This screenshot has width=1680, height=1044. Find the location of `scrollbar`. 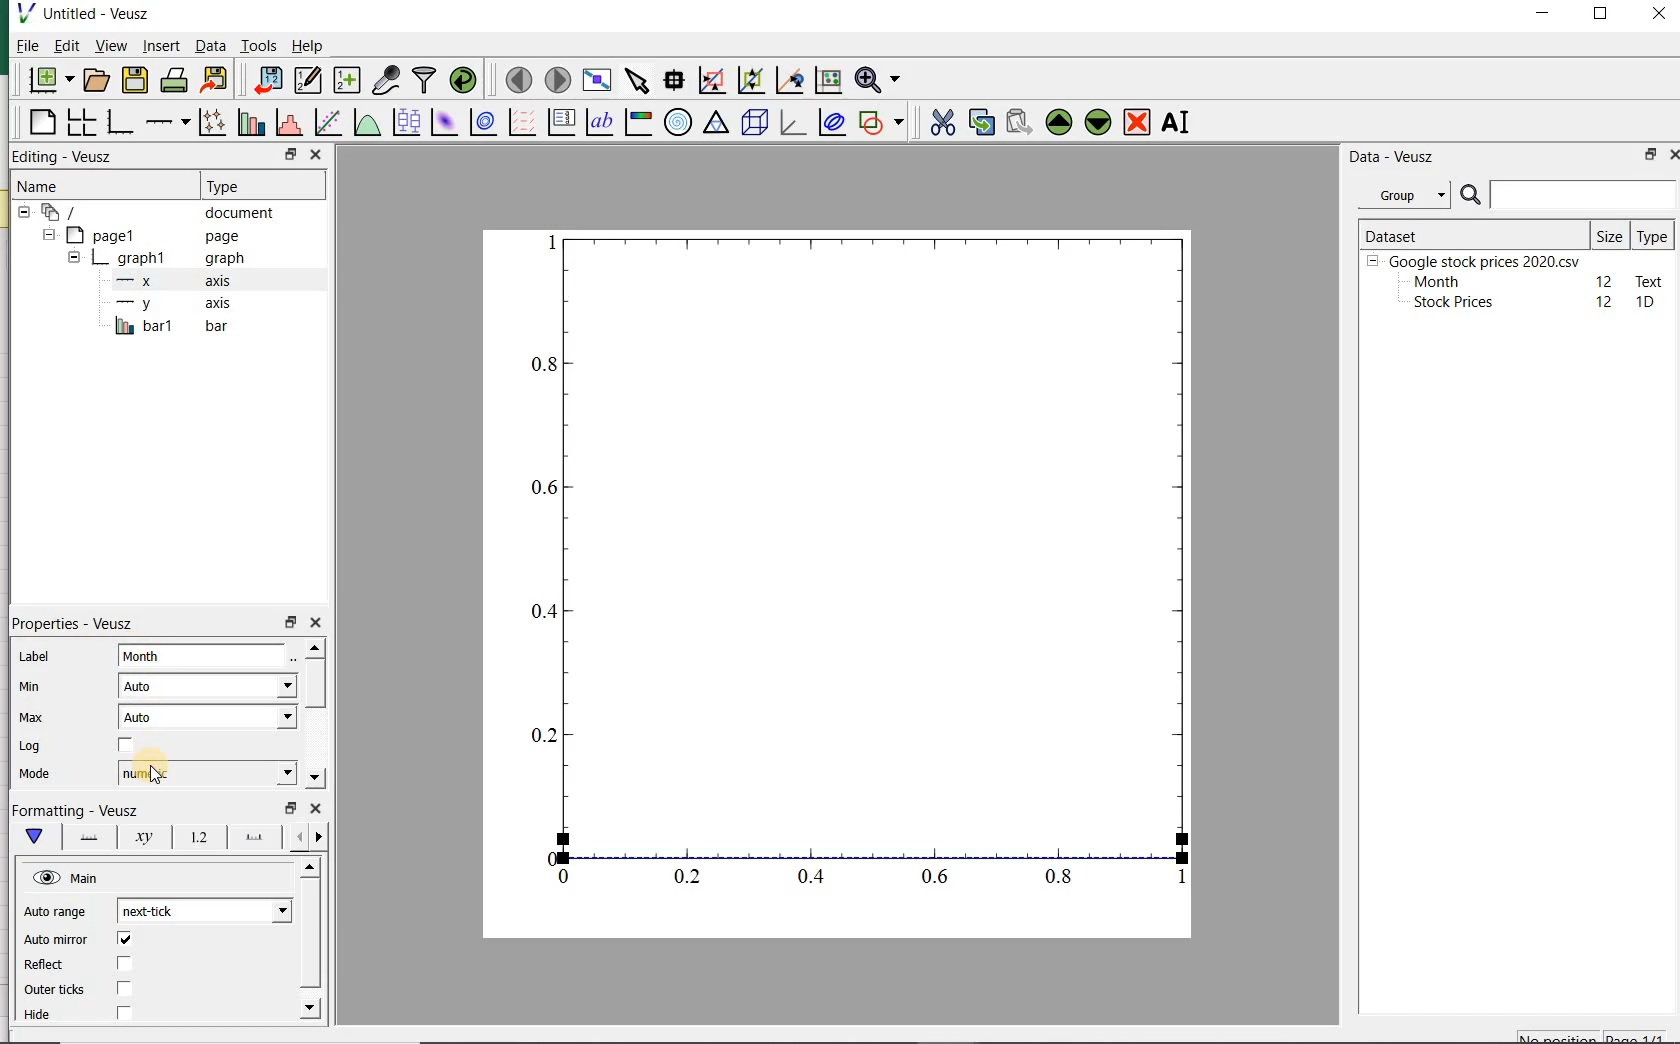

scrollbar is located at coordinates (314, 715).